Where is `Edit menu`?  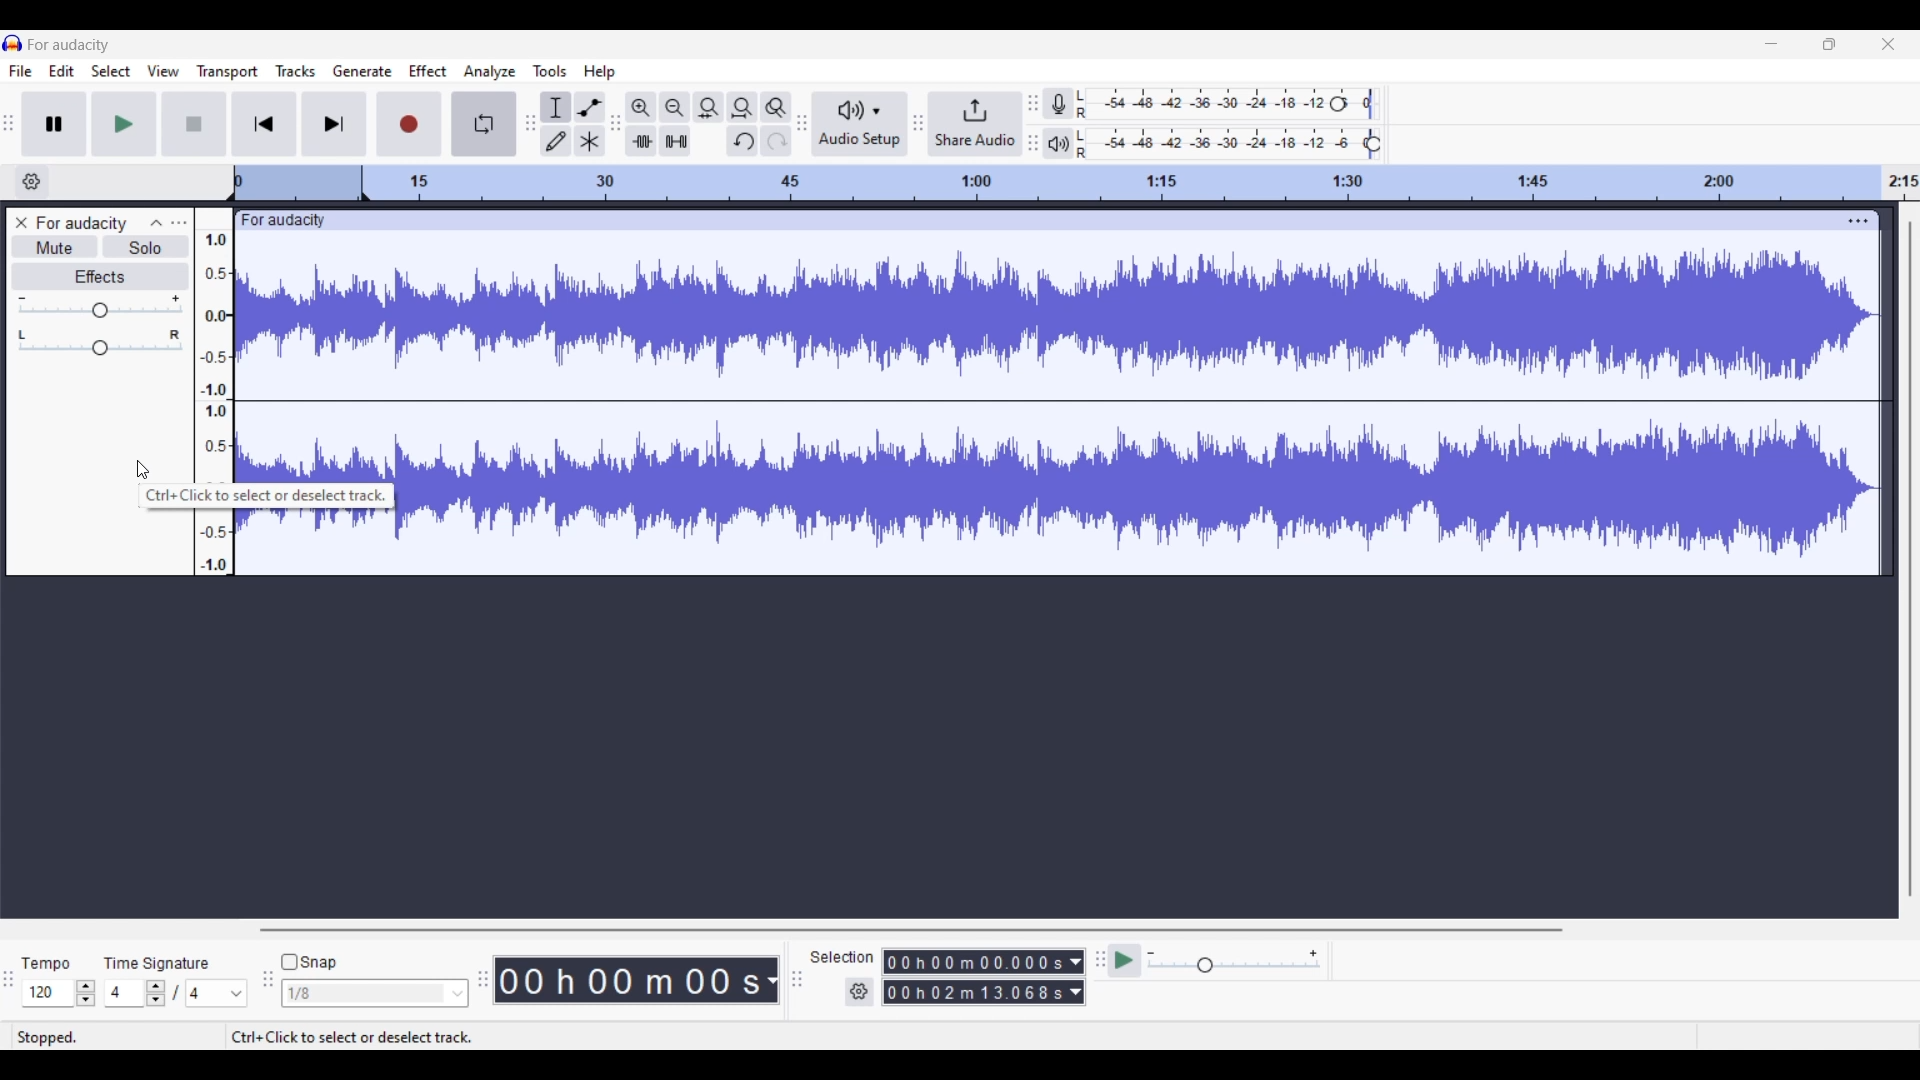
Edit menu is located at coordinates (62, 72).